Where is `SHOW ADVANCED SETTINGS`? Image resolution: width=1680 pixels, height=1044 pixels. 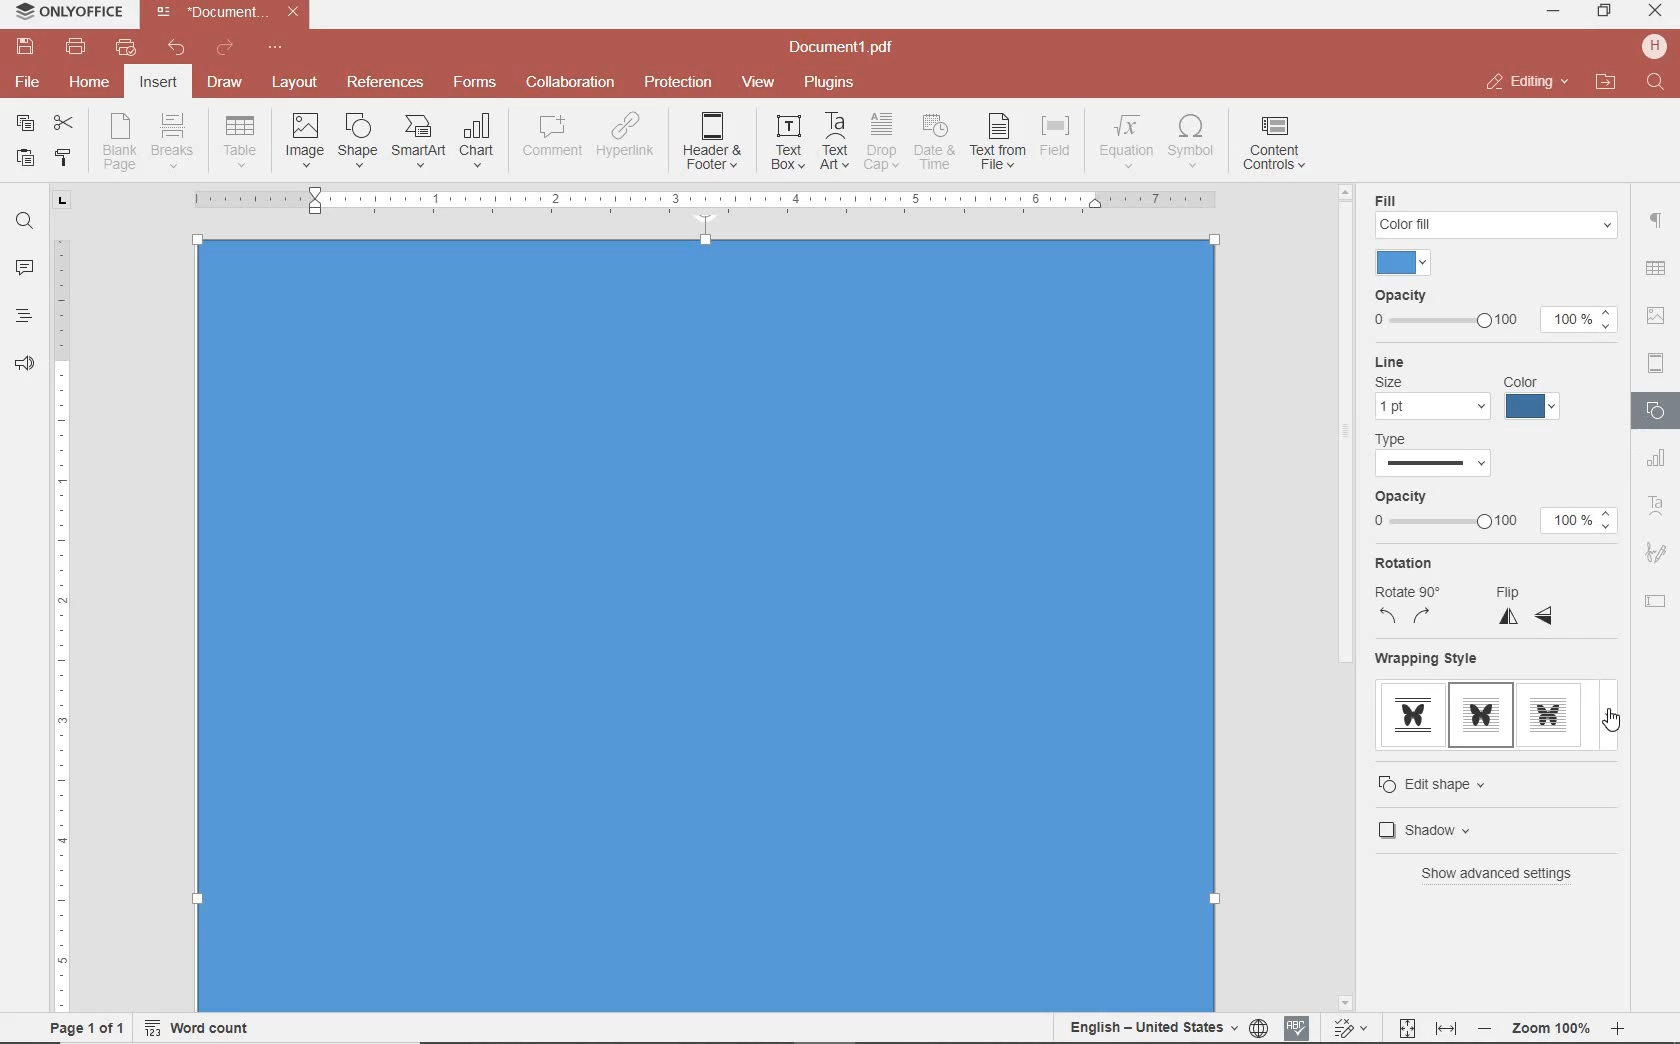
SHOW ADVANCED SETTINGS is located at coordinates (1501, 880).